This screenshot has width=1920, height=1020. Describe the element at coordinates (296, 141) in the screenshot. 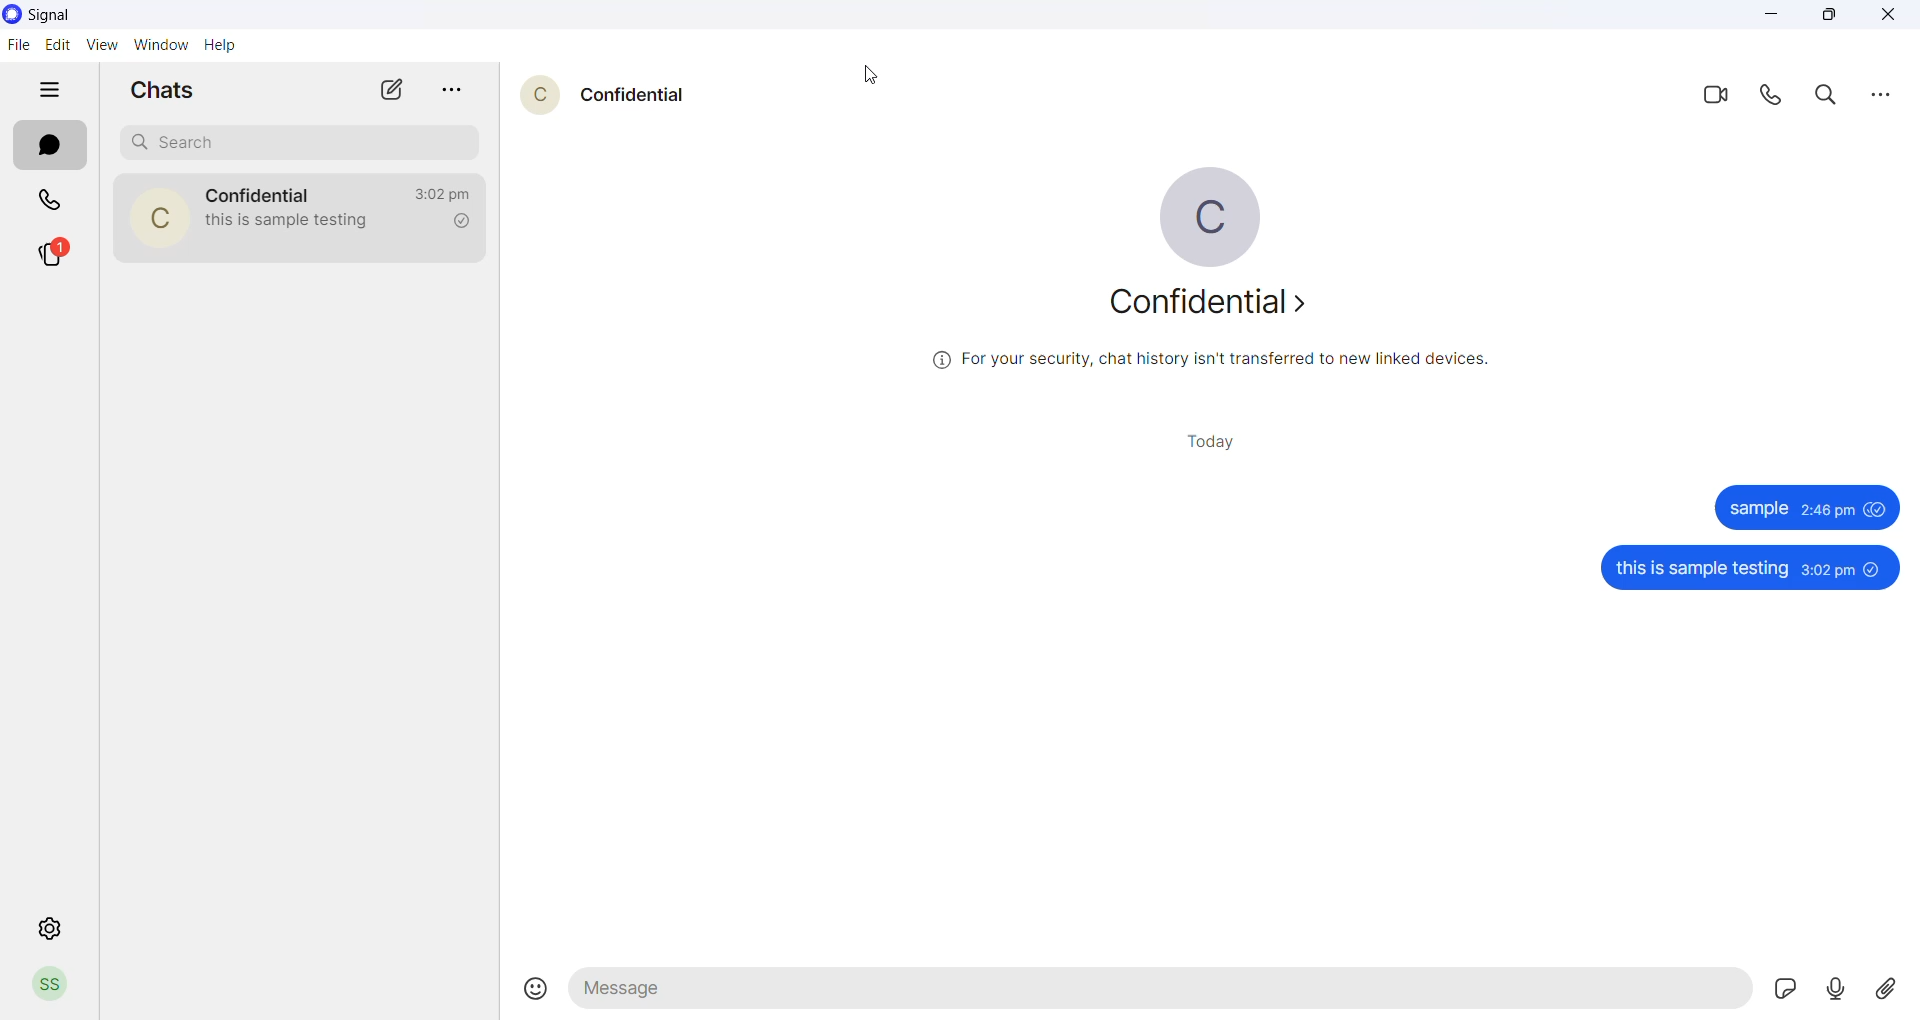

I see `search box` at that location.